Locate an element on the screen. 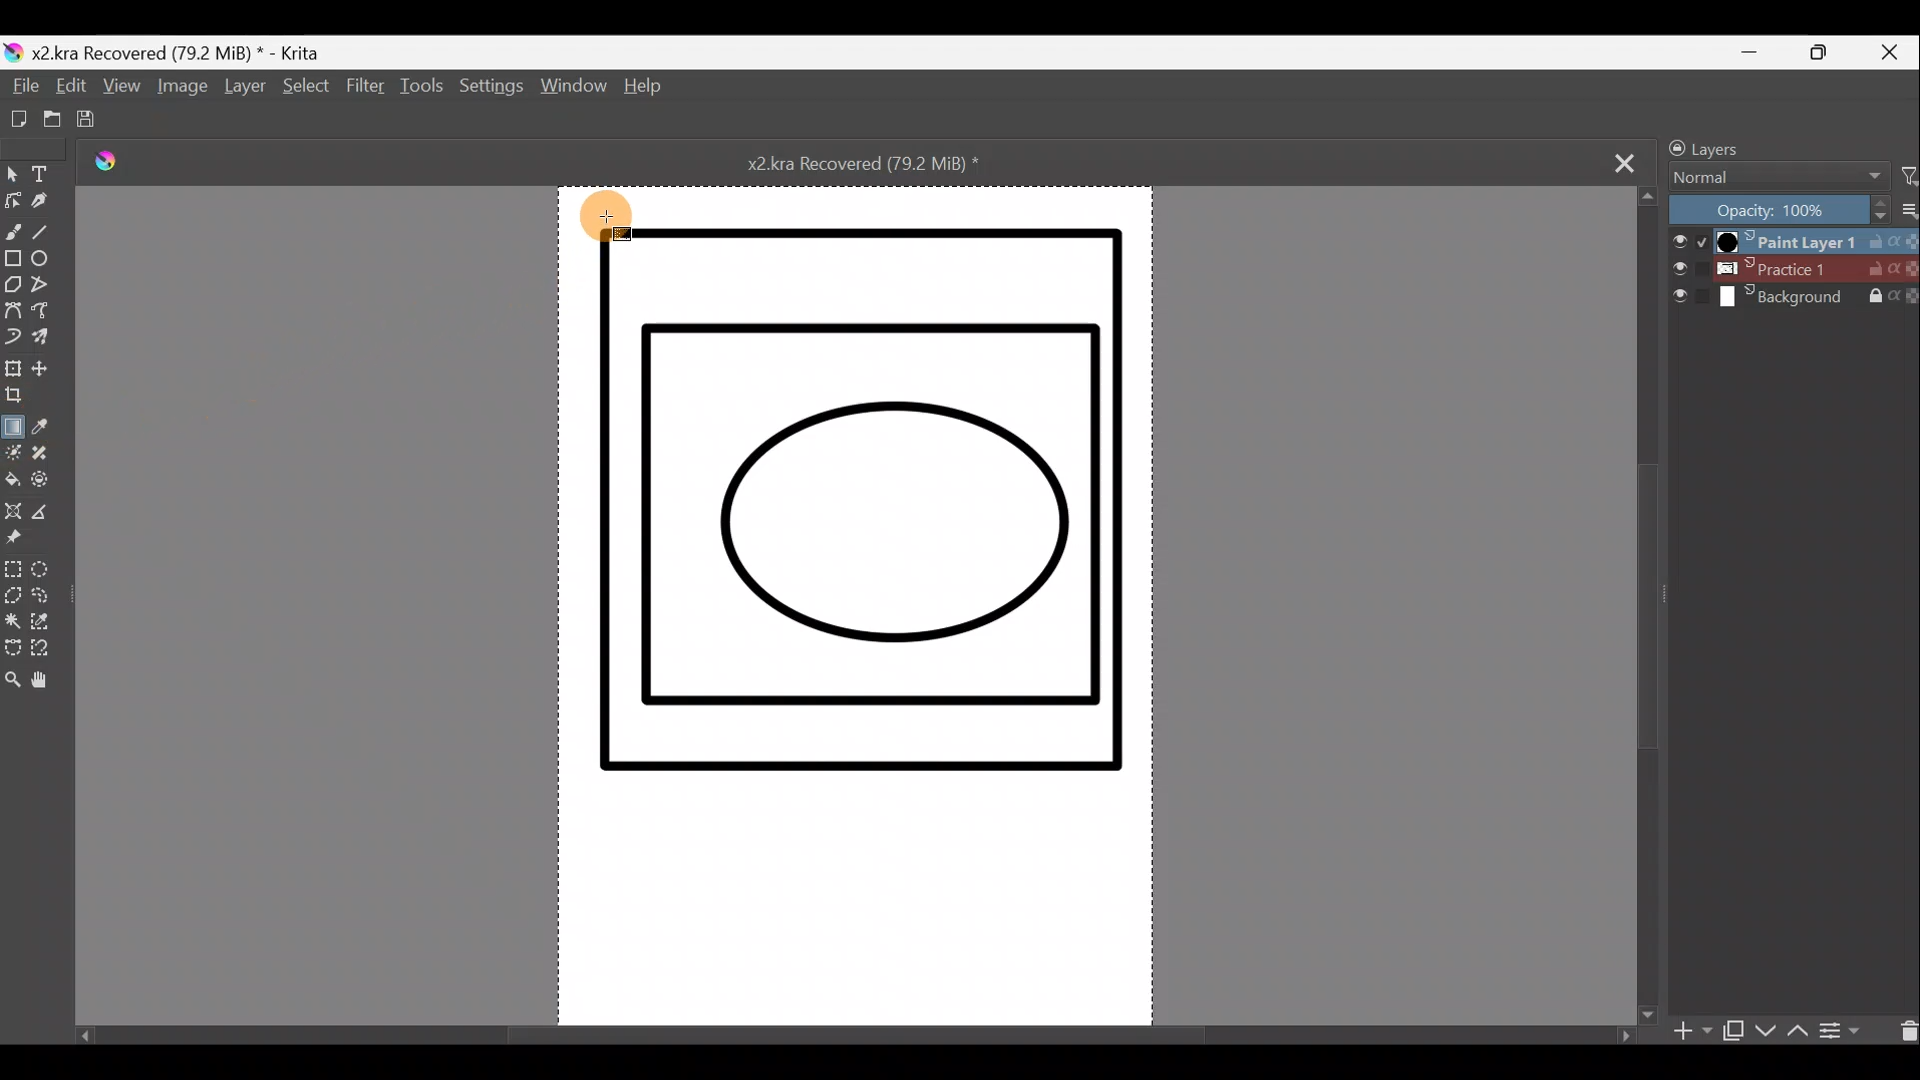  Minimise is located at coordinates (1759, 52).